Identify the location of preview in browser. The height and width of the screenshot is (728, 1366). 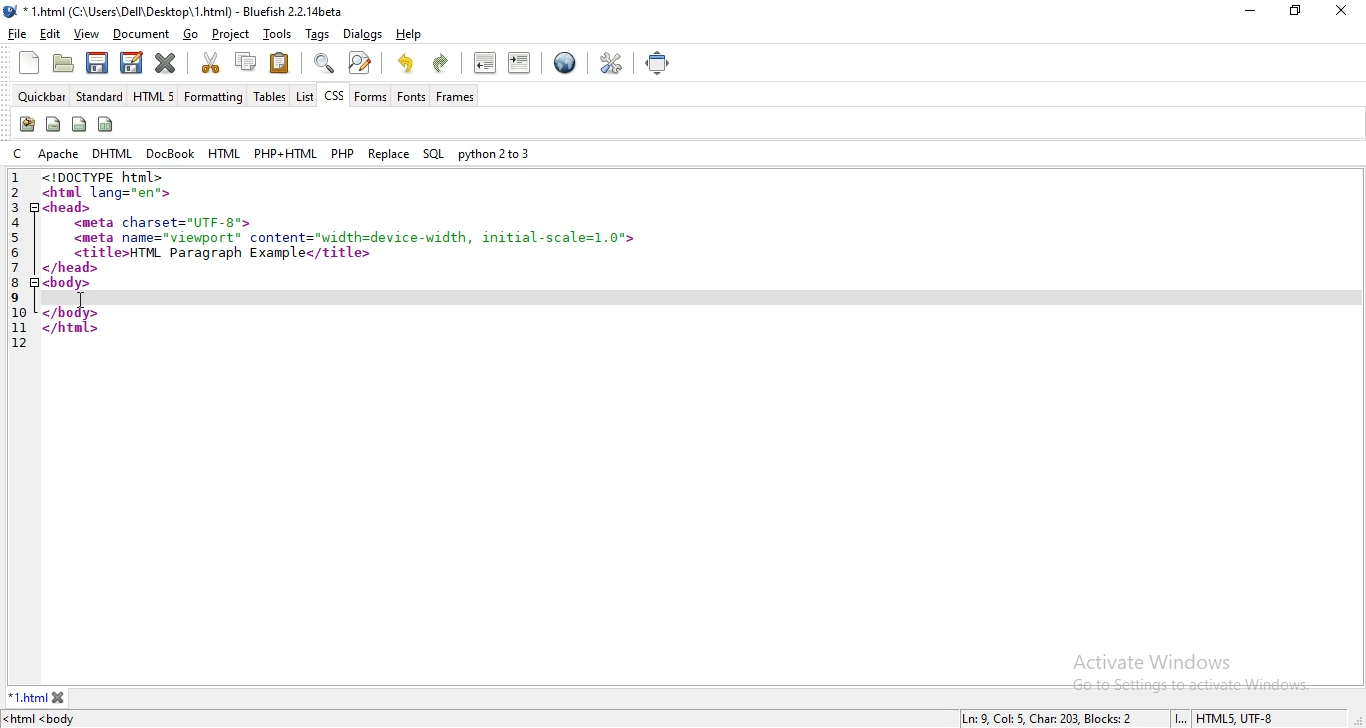
(564, 64).